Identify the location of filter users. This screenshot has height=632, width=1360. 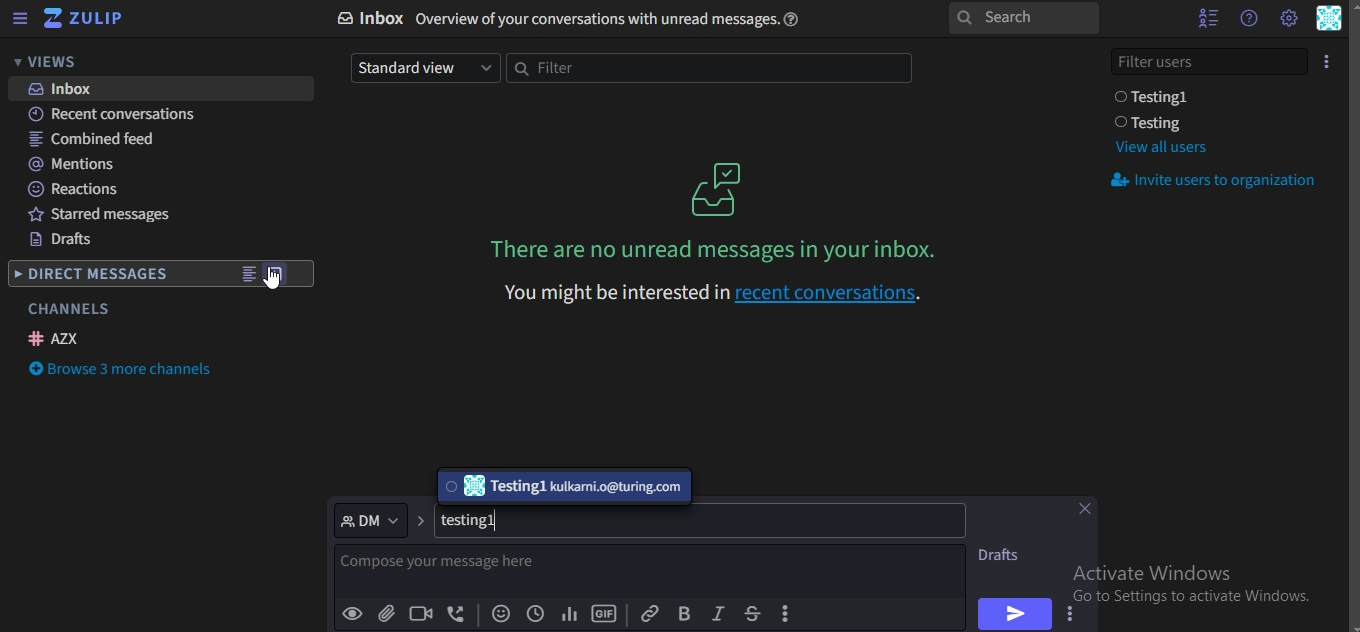
(1211, 59).